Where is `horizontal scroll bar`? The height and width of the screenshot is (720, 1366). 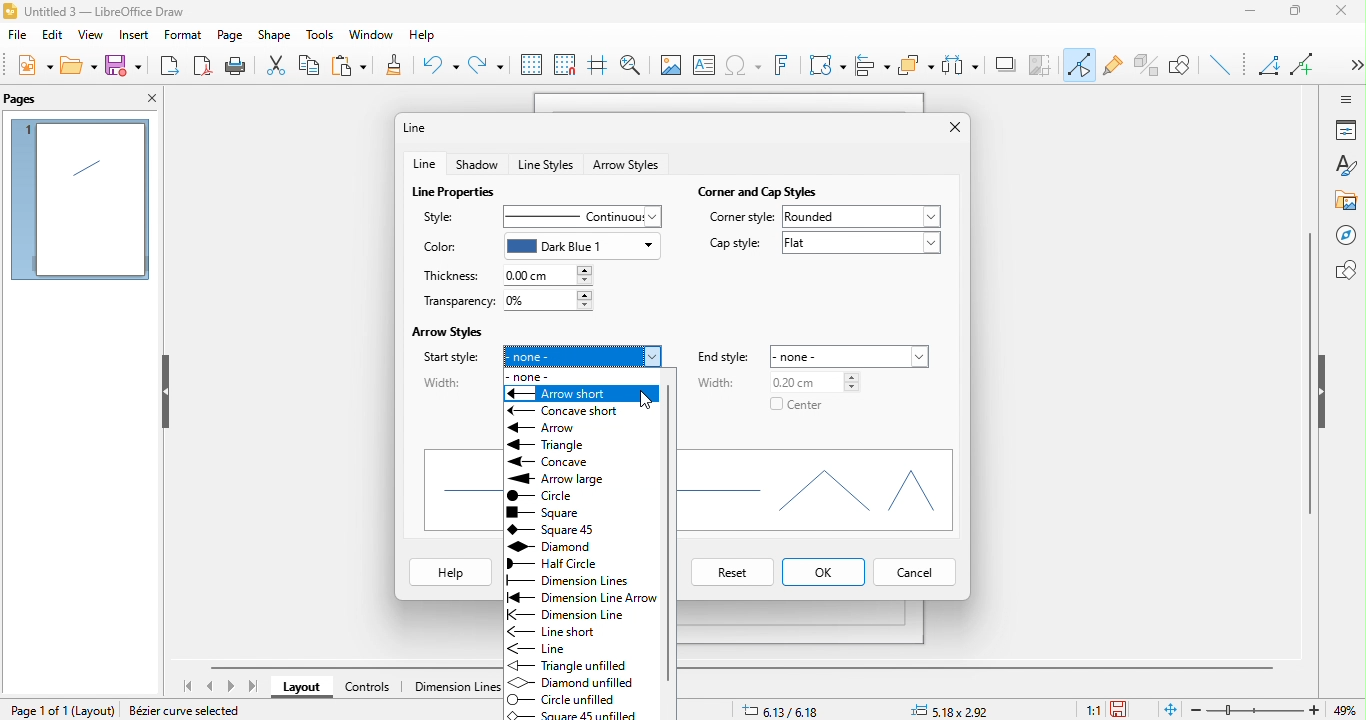
horizontal scroll bar is located at coordinates (348, 666).